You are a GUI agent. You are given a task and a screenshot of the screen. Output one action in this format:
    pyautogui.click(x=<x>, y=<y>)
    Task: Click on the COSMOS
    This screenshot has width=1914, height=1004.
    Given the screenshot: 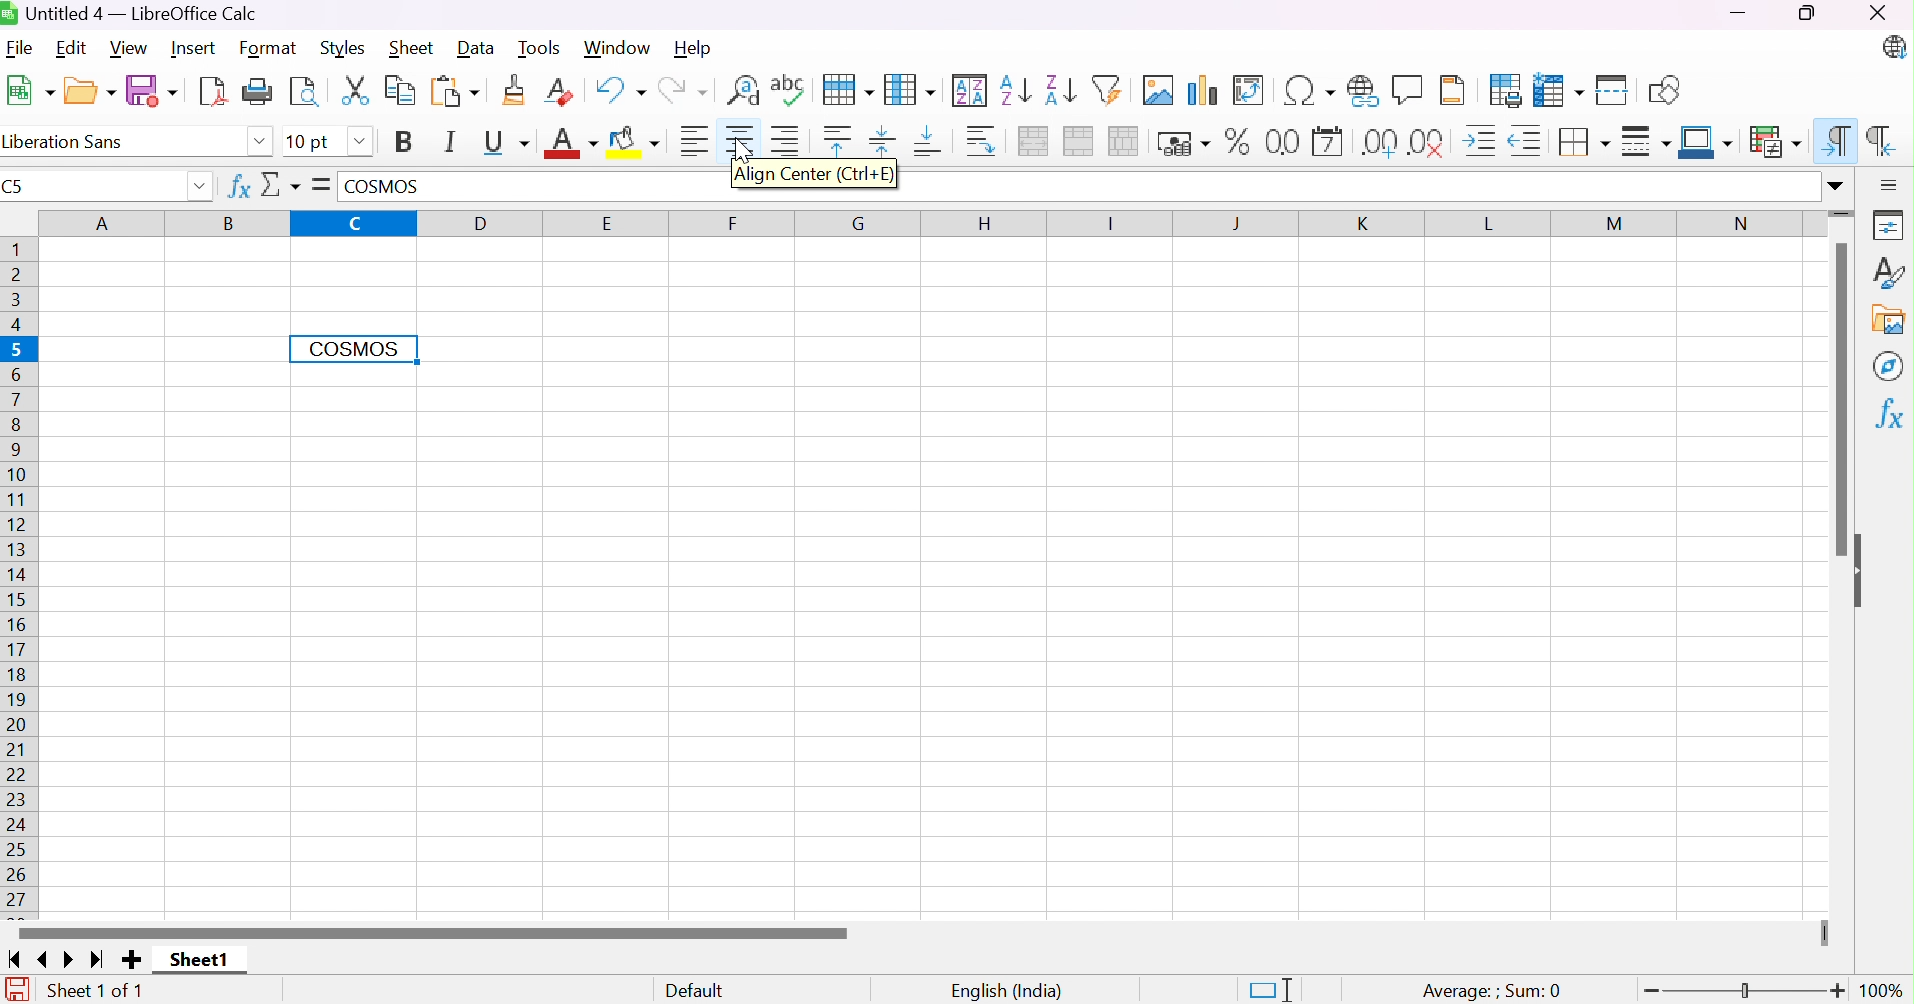 What is the action you would take?
    pyautogui.click(x=386, y=189)
    